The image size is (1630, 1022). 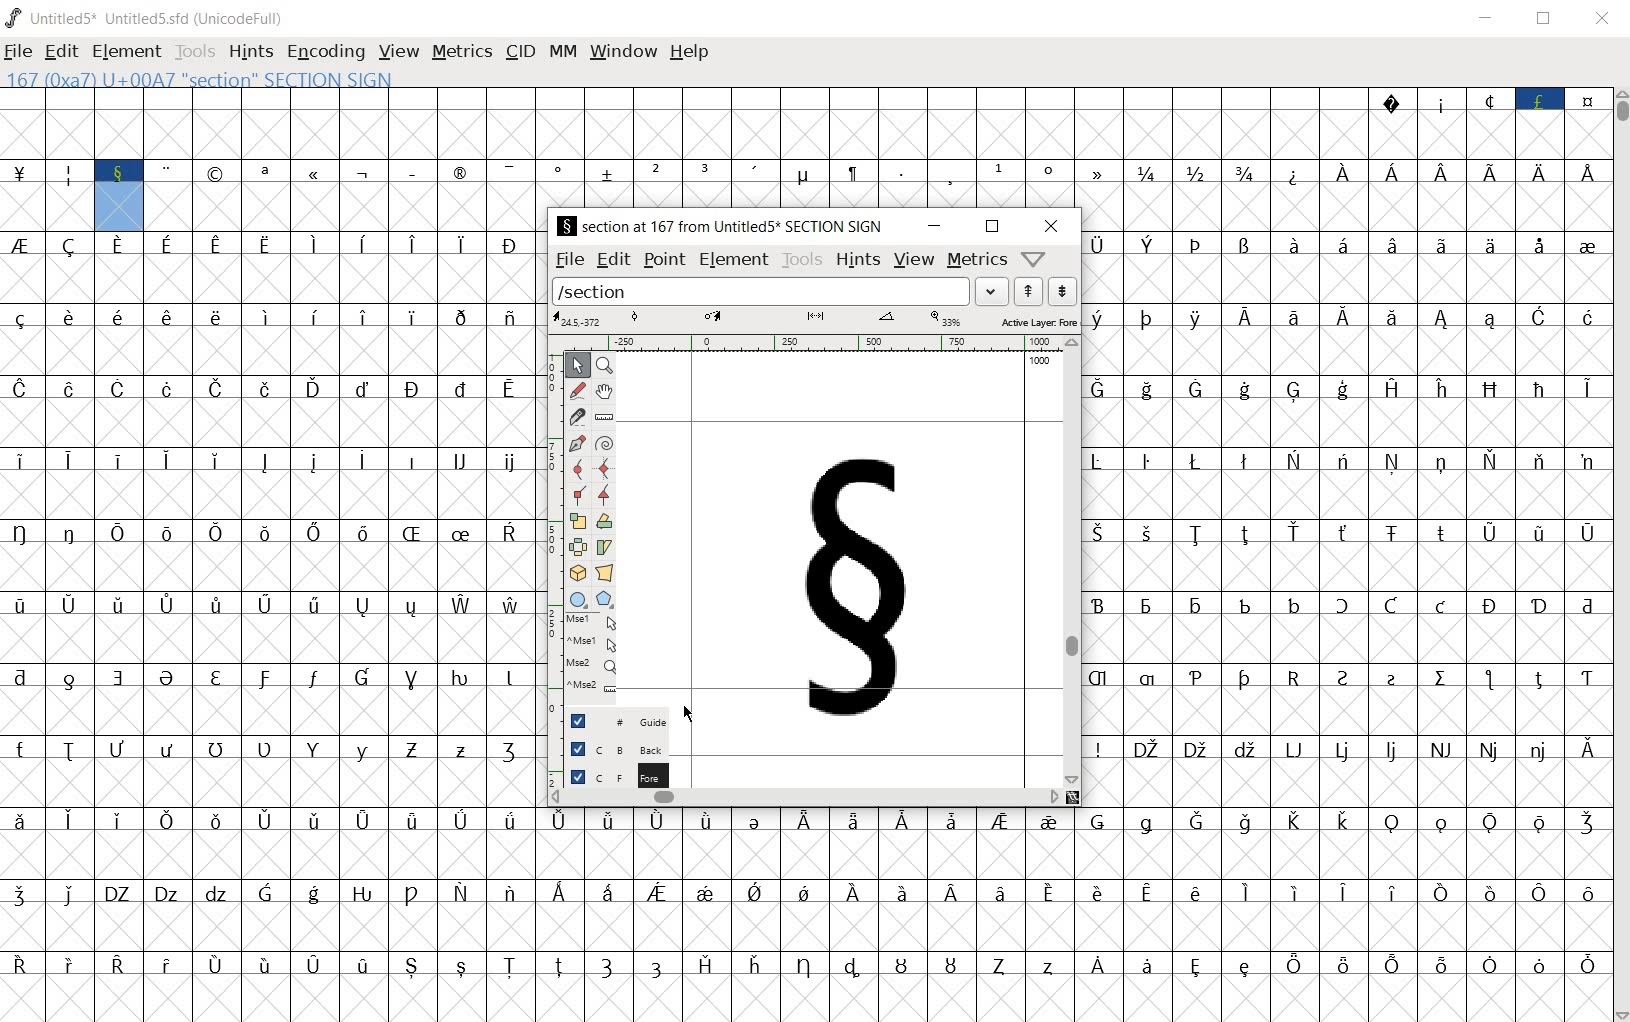 I want to click on draw a freehand curve, so click(x=577, y=388).